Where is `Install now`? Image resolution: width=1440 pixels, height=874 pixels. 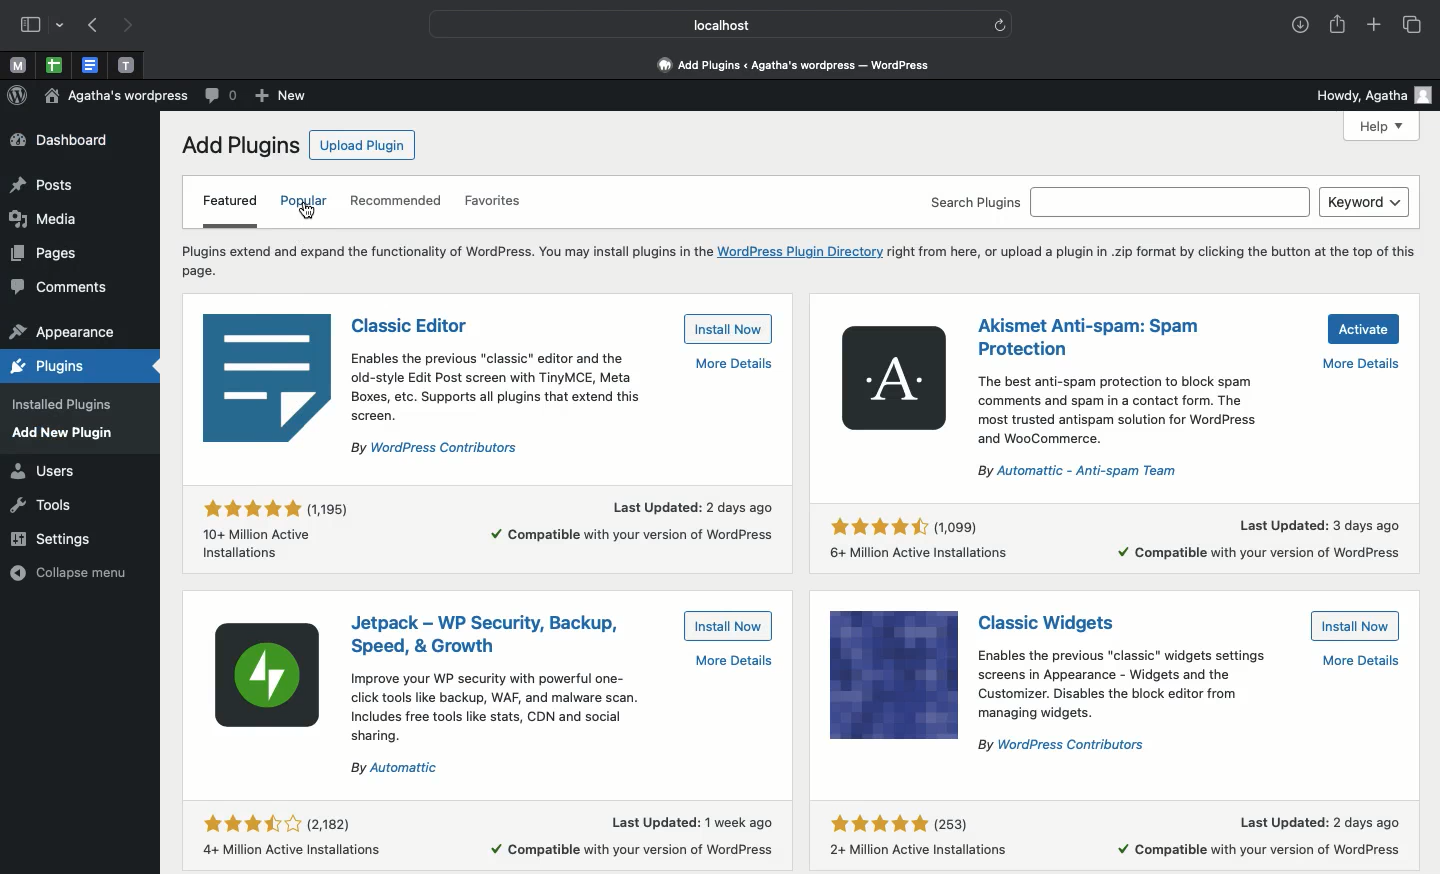 Install now is located at coordinates (727, 331).